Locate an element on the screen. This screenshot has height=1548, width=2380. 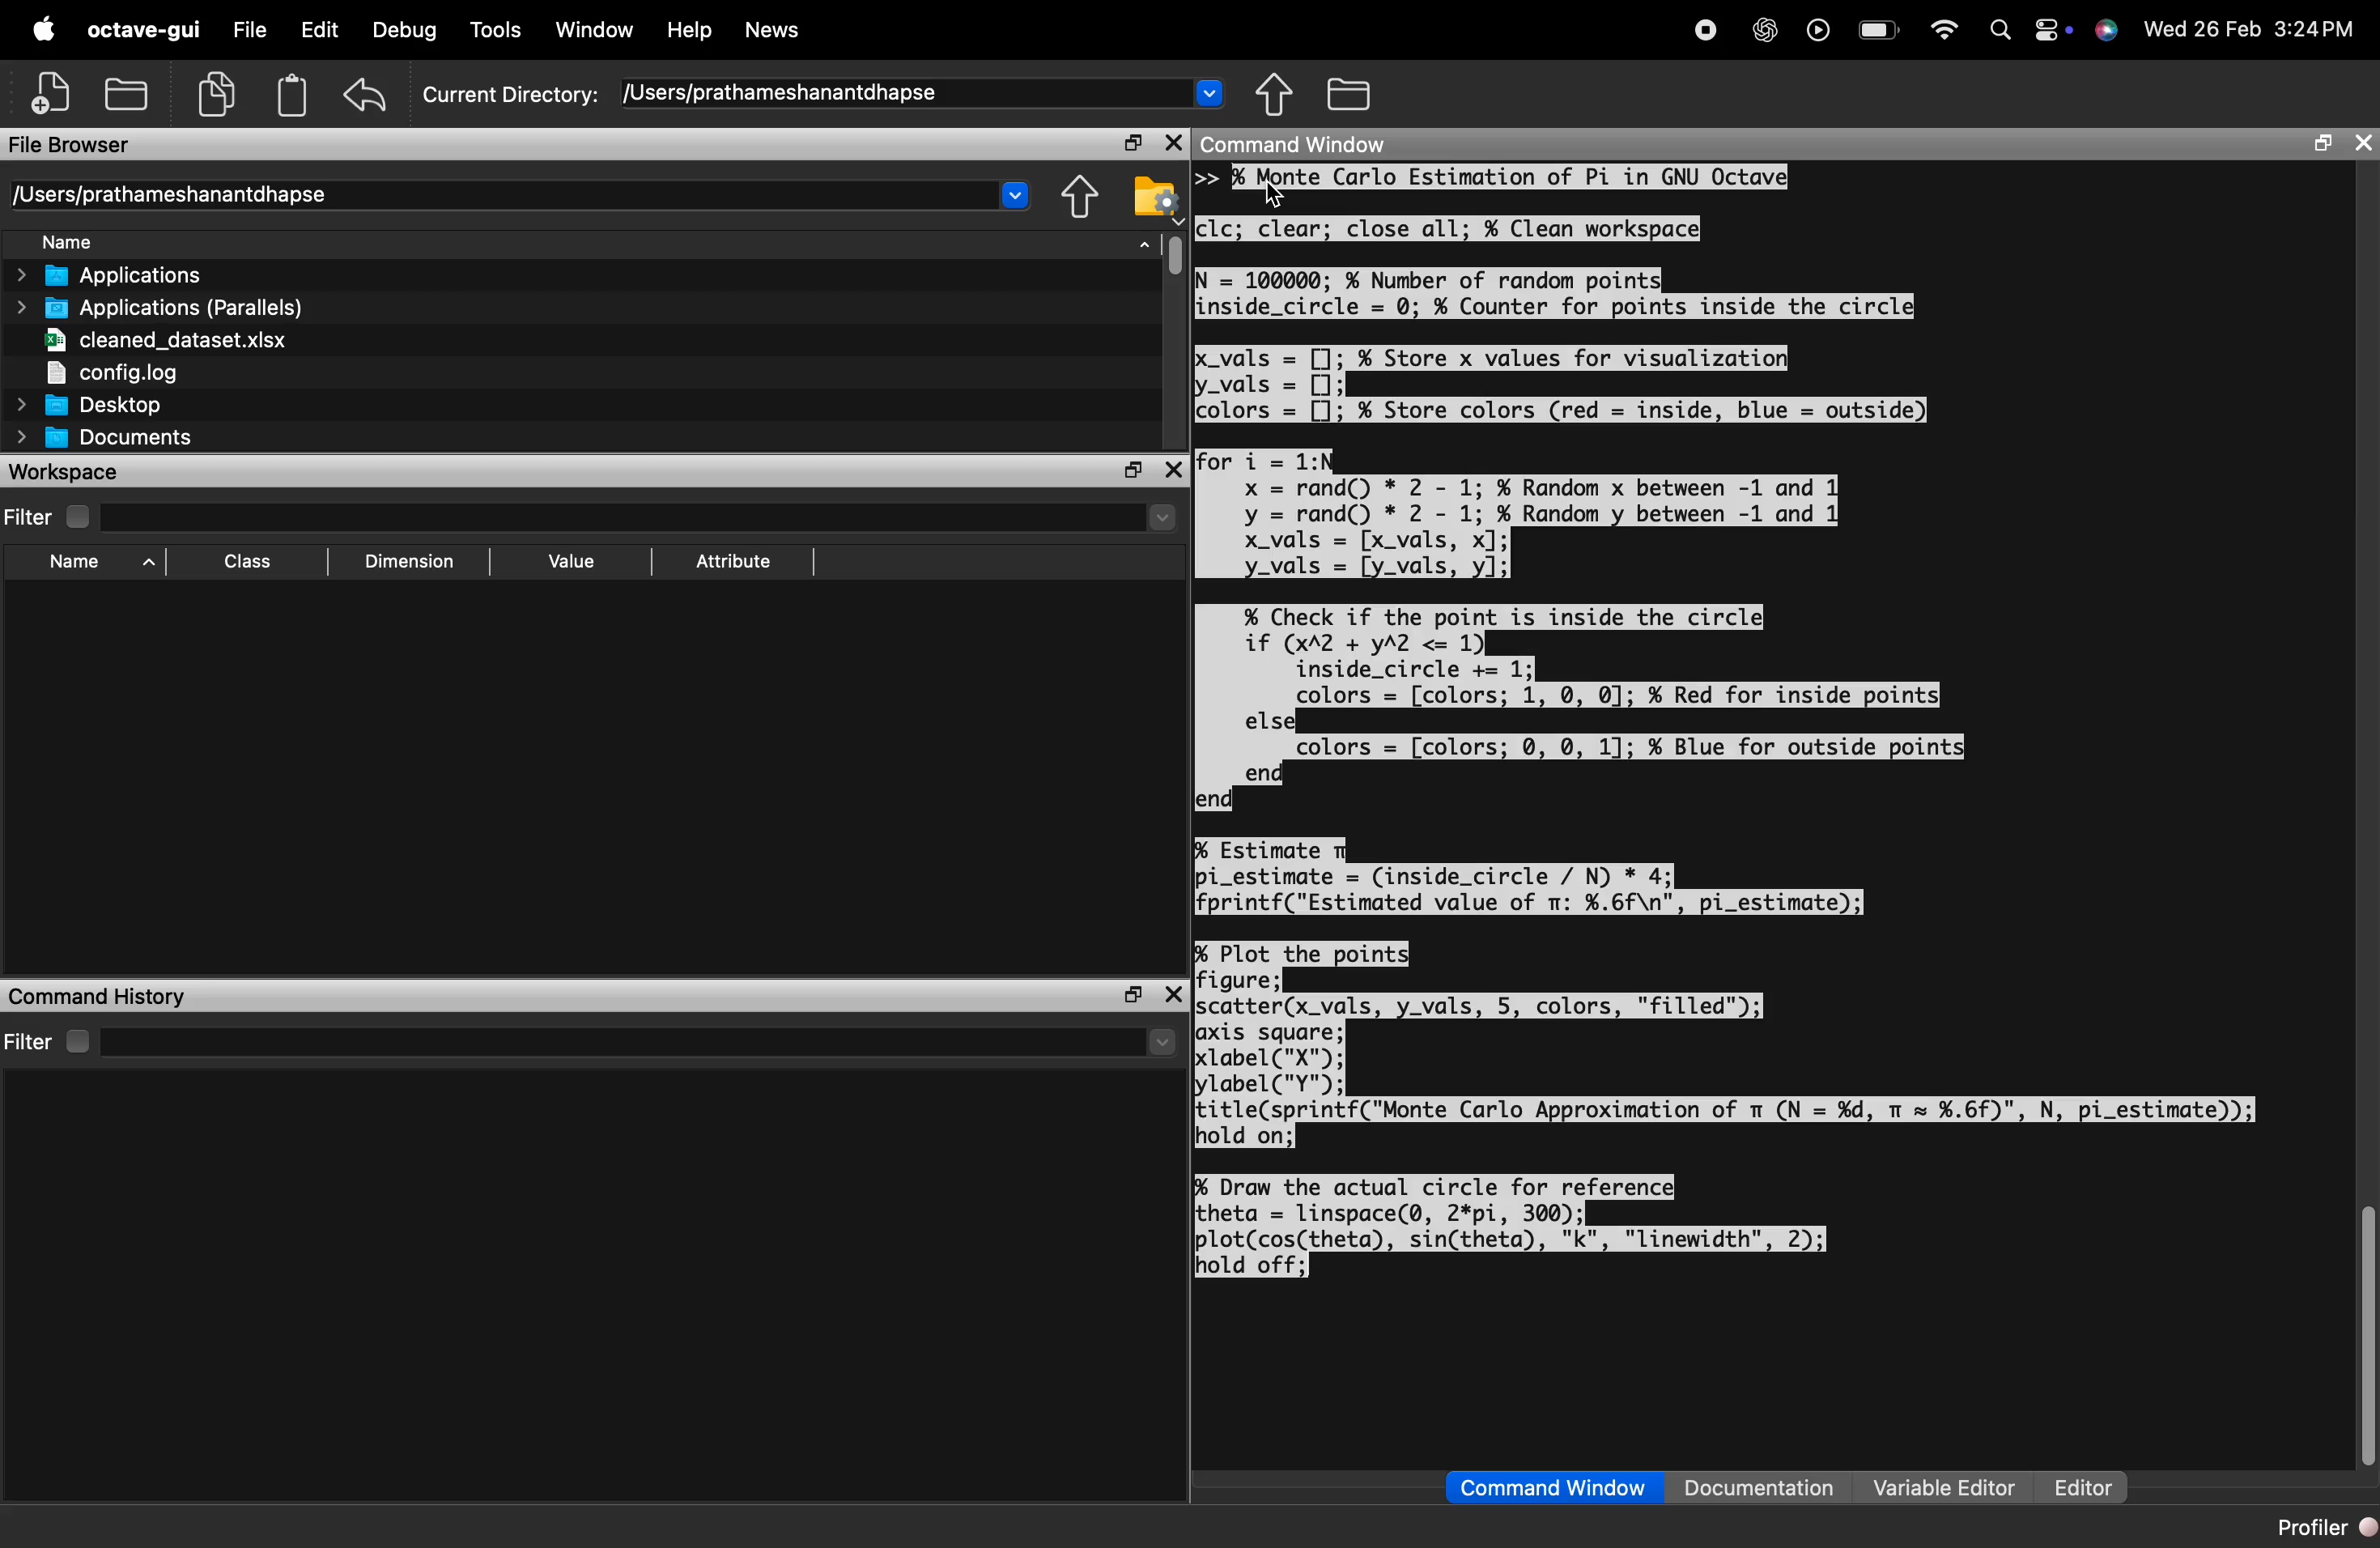
siri is located at coordinates (2105, 31).